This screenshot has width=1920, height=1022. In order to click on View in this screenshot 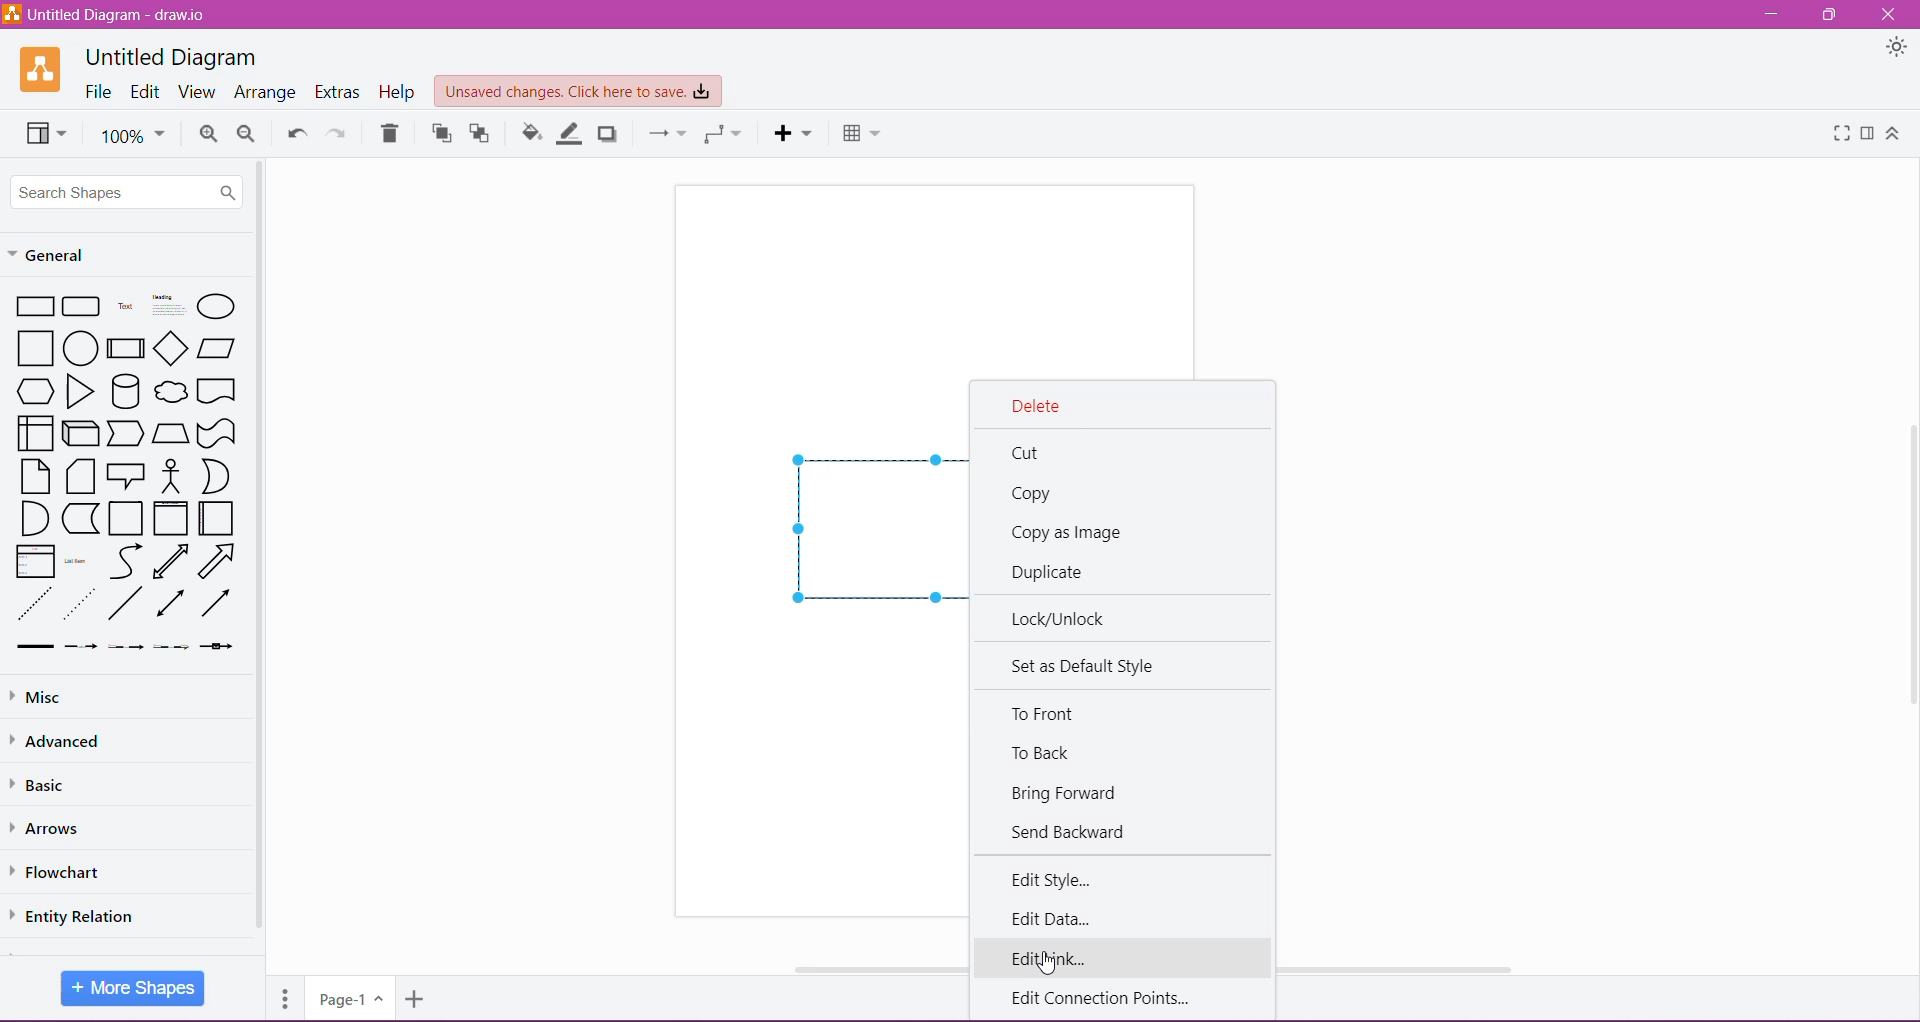, I will do `click(196, 92)`.